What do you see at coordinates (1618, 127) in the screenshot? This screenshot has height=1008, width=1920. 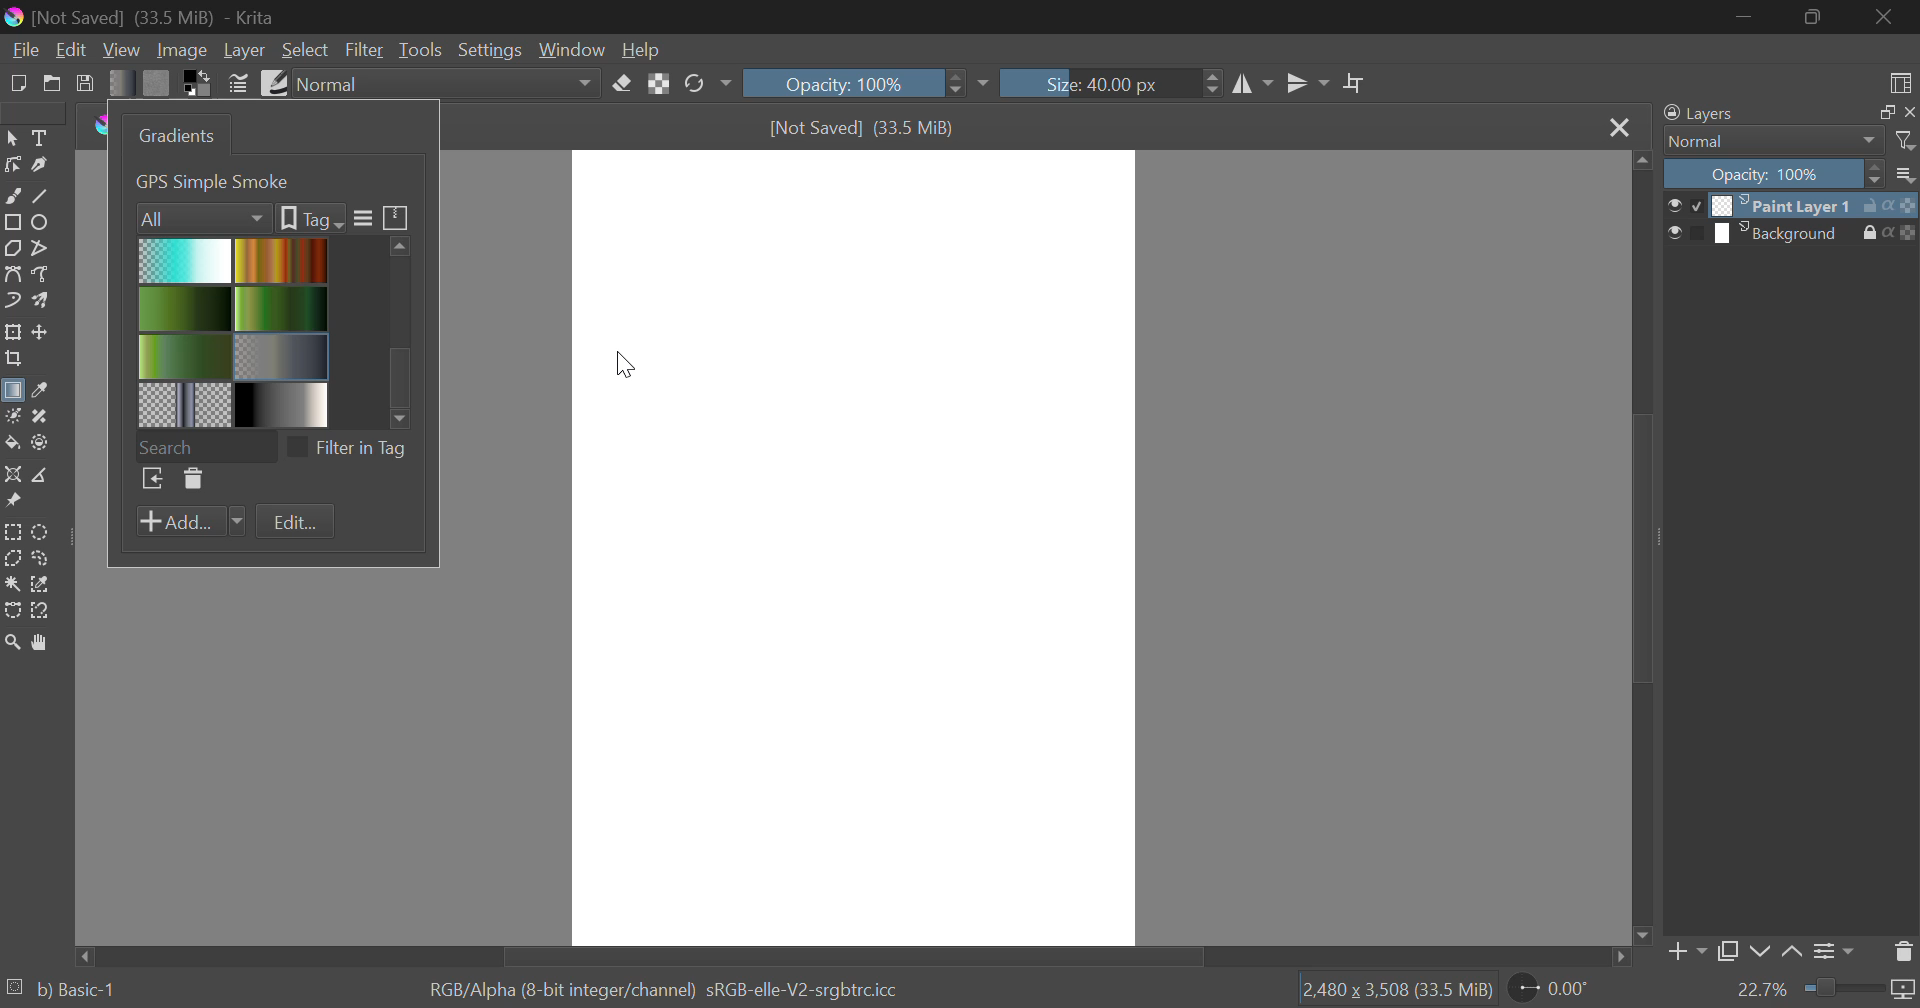 I see `Close` at bounding box center [1618, 127].